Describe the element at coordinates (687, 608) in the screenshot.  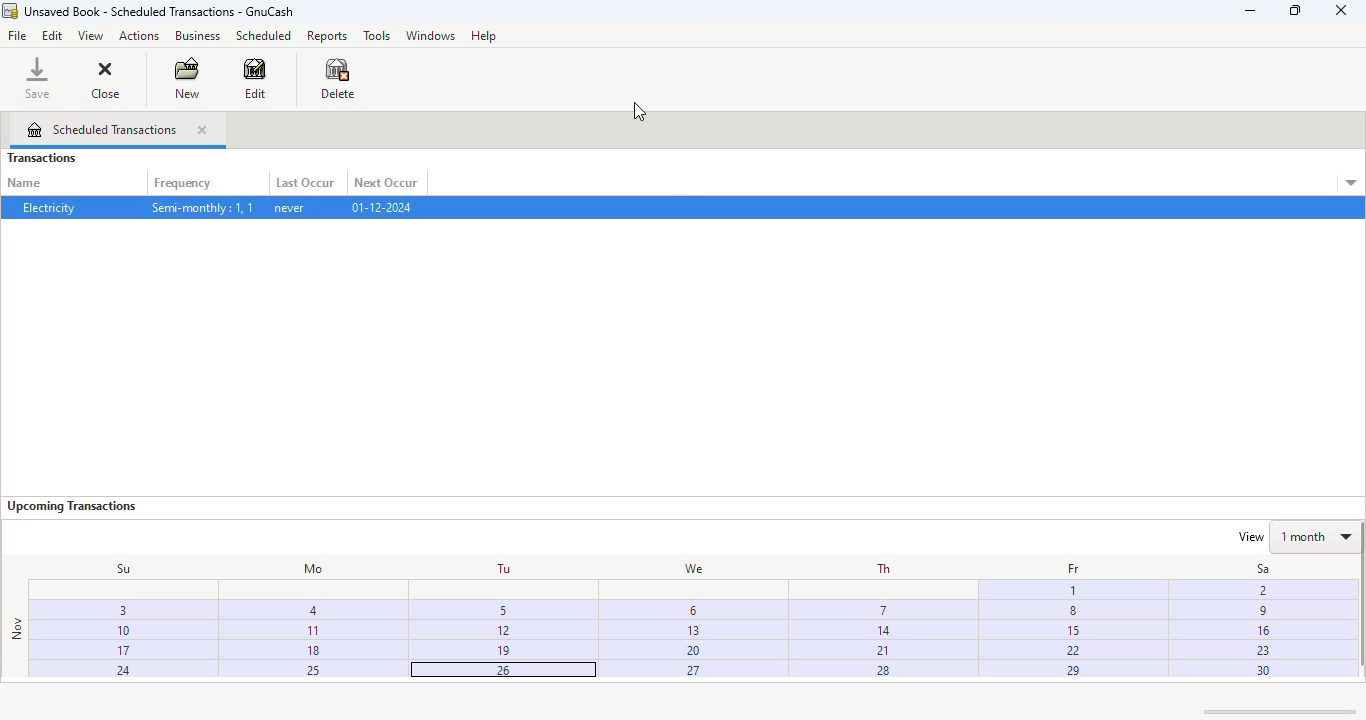
I see `3` at that location.